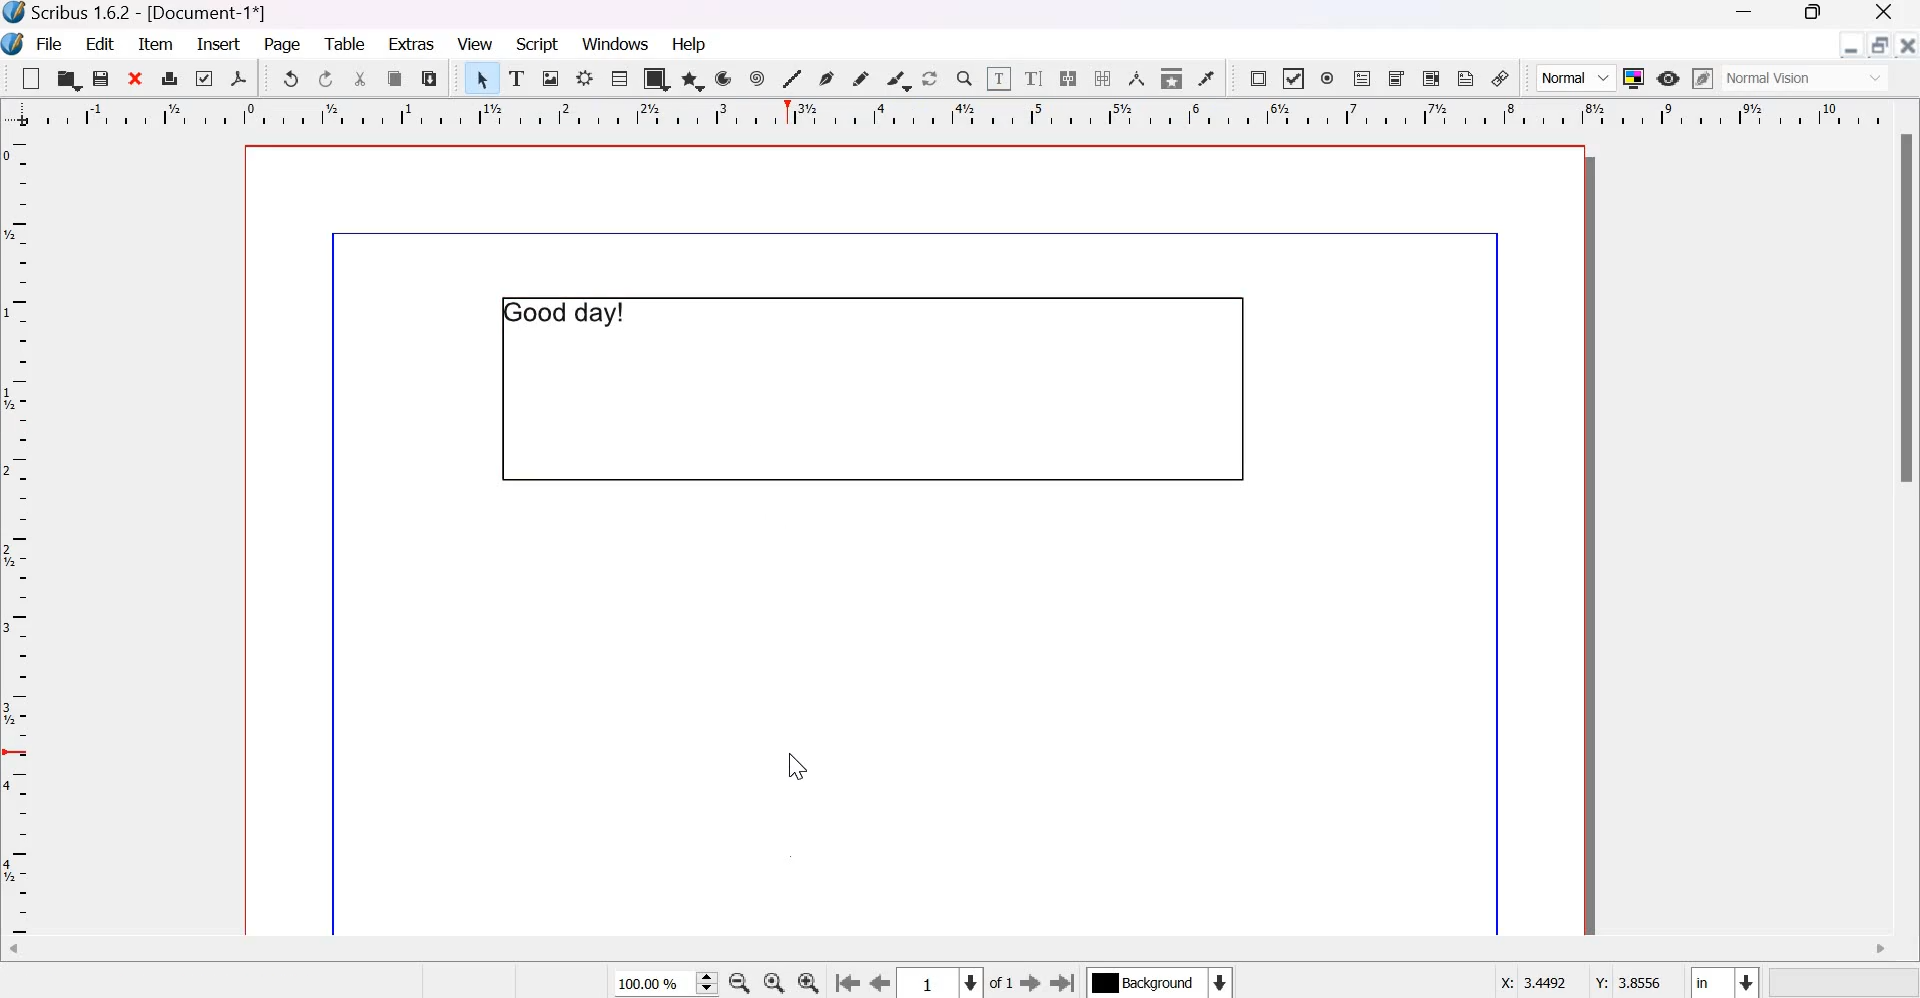 This screenshot has height=998, width=1920. I want to click on zoom to 100%, so click(776, 983).